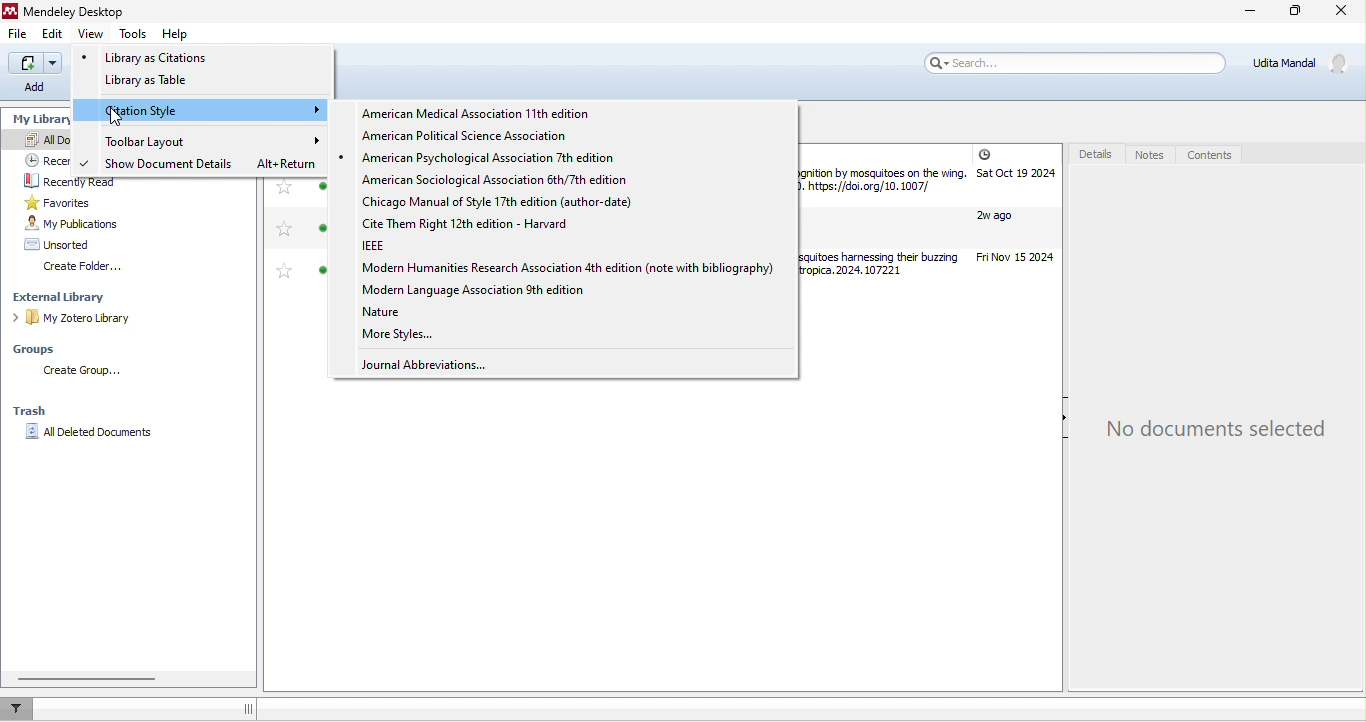  What do you see at coordinates (35, 74) in the screenshot?
I see `` at bounding box center [35, 74].